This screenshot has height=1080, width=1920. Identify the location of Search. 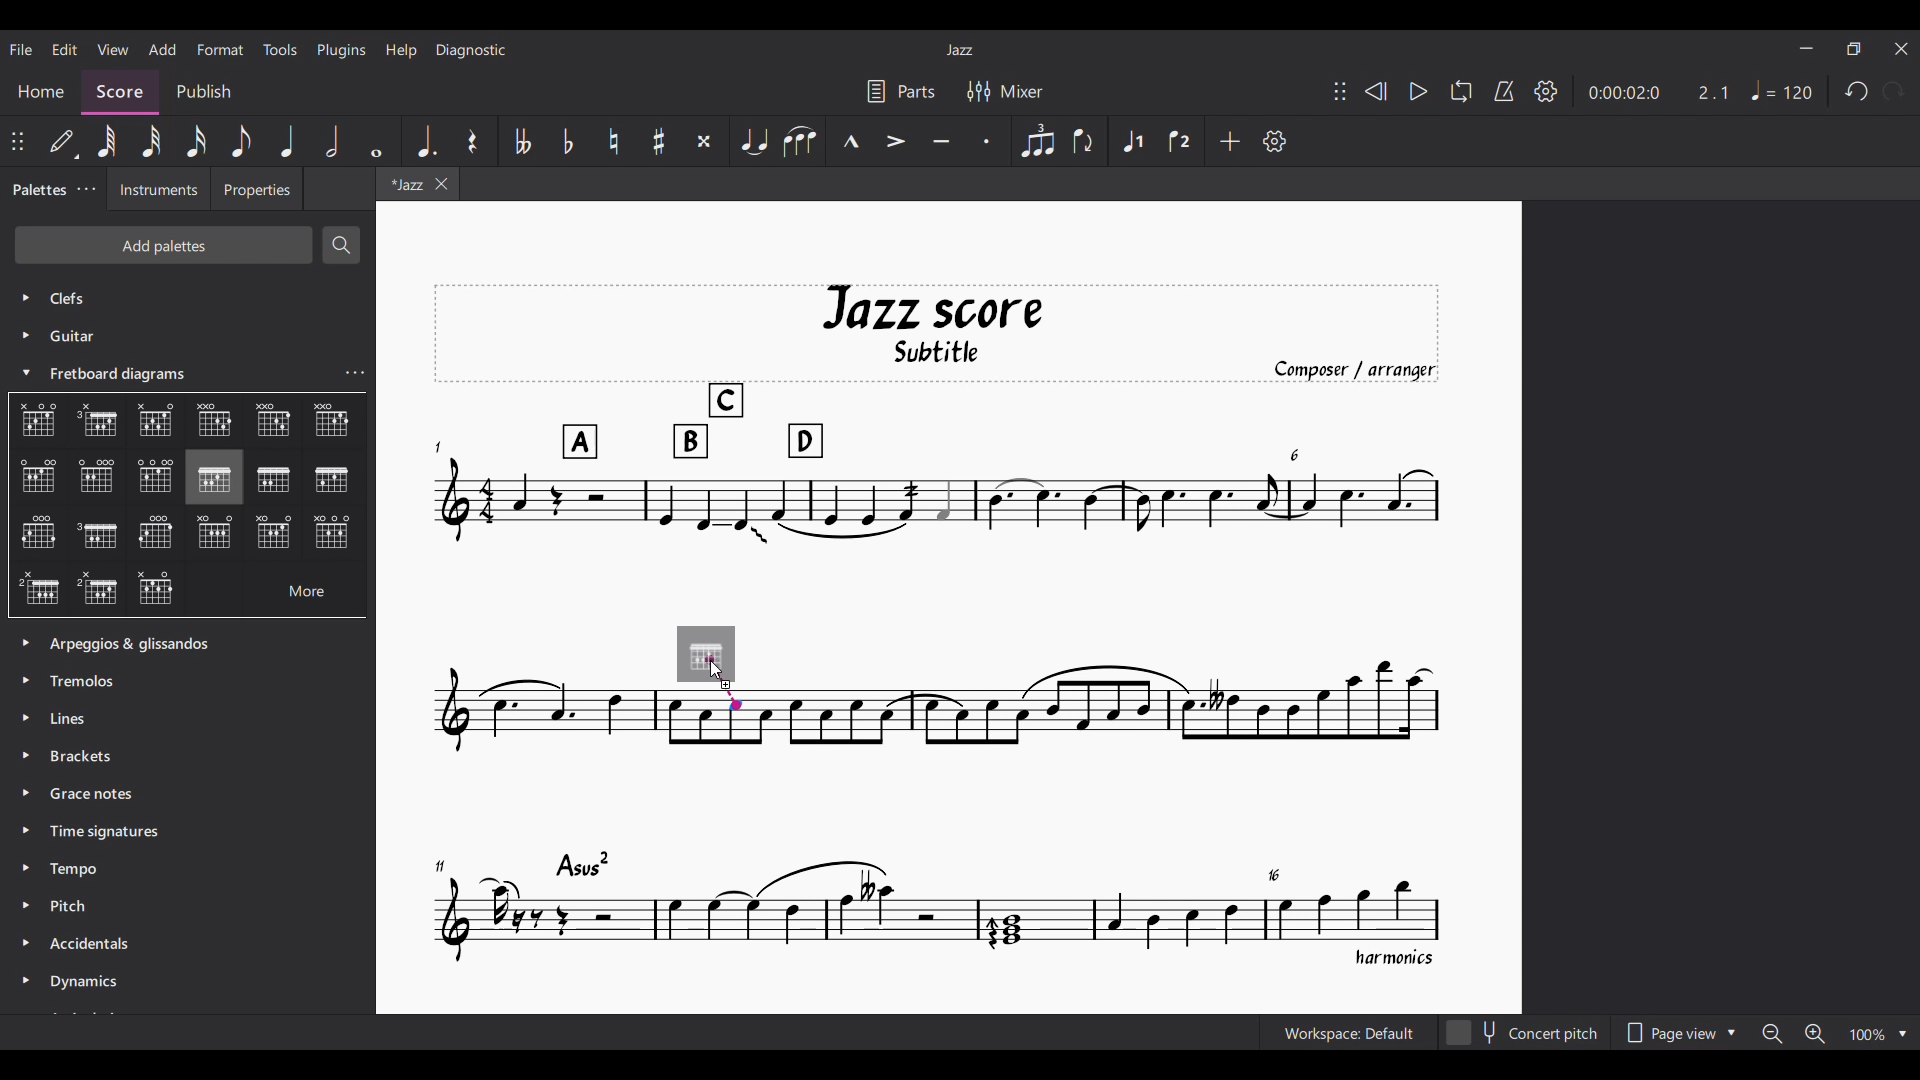
(341, 245).